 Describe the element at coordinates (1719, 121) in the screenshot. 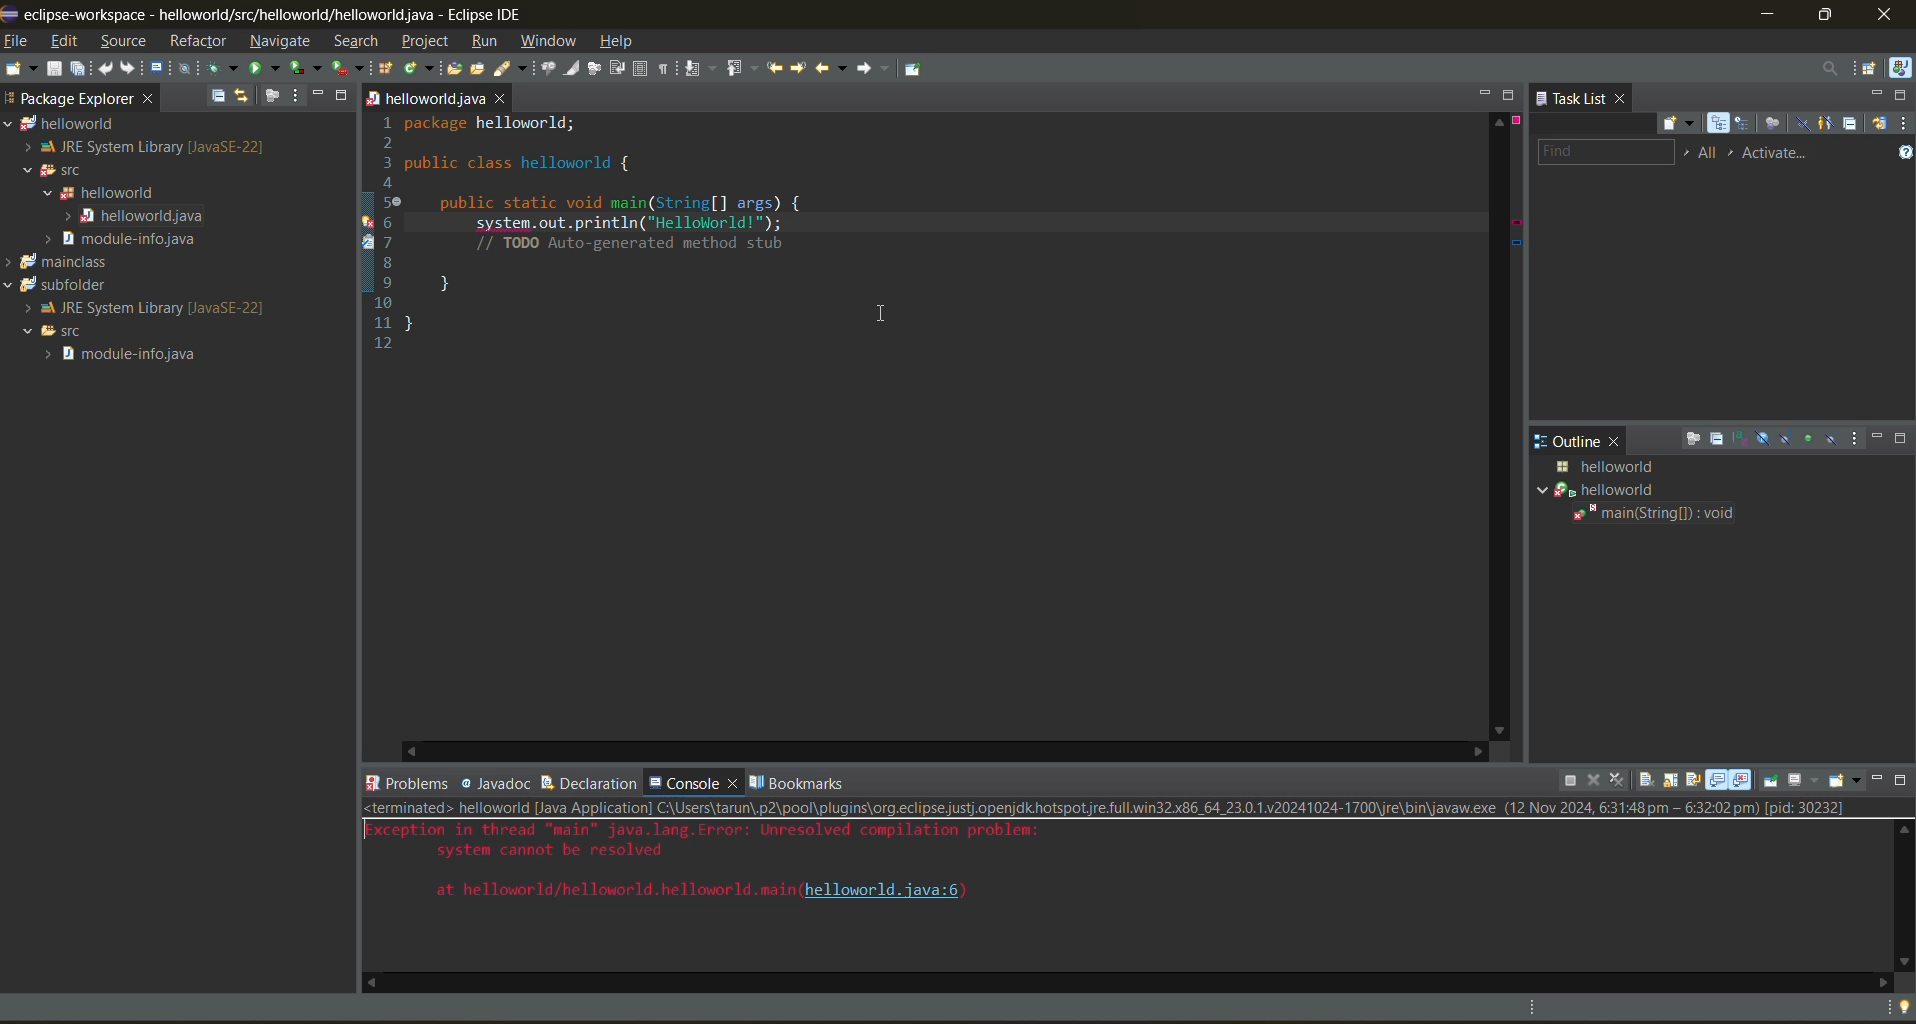

I see `categorized` at that location.